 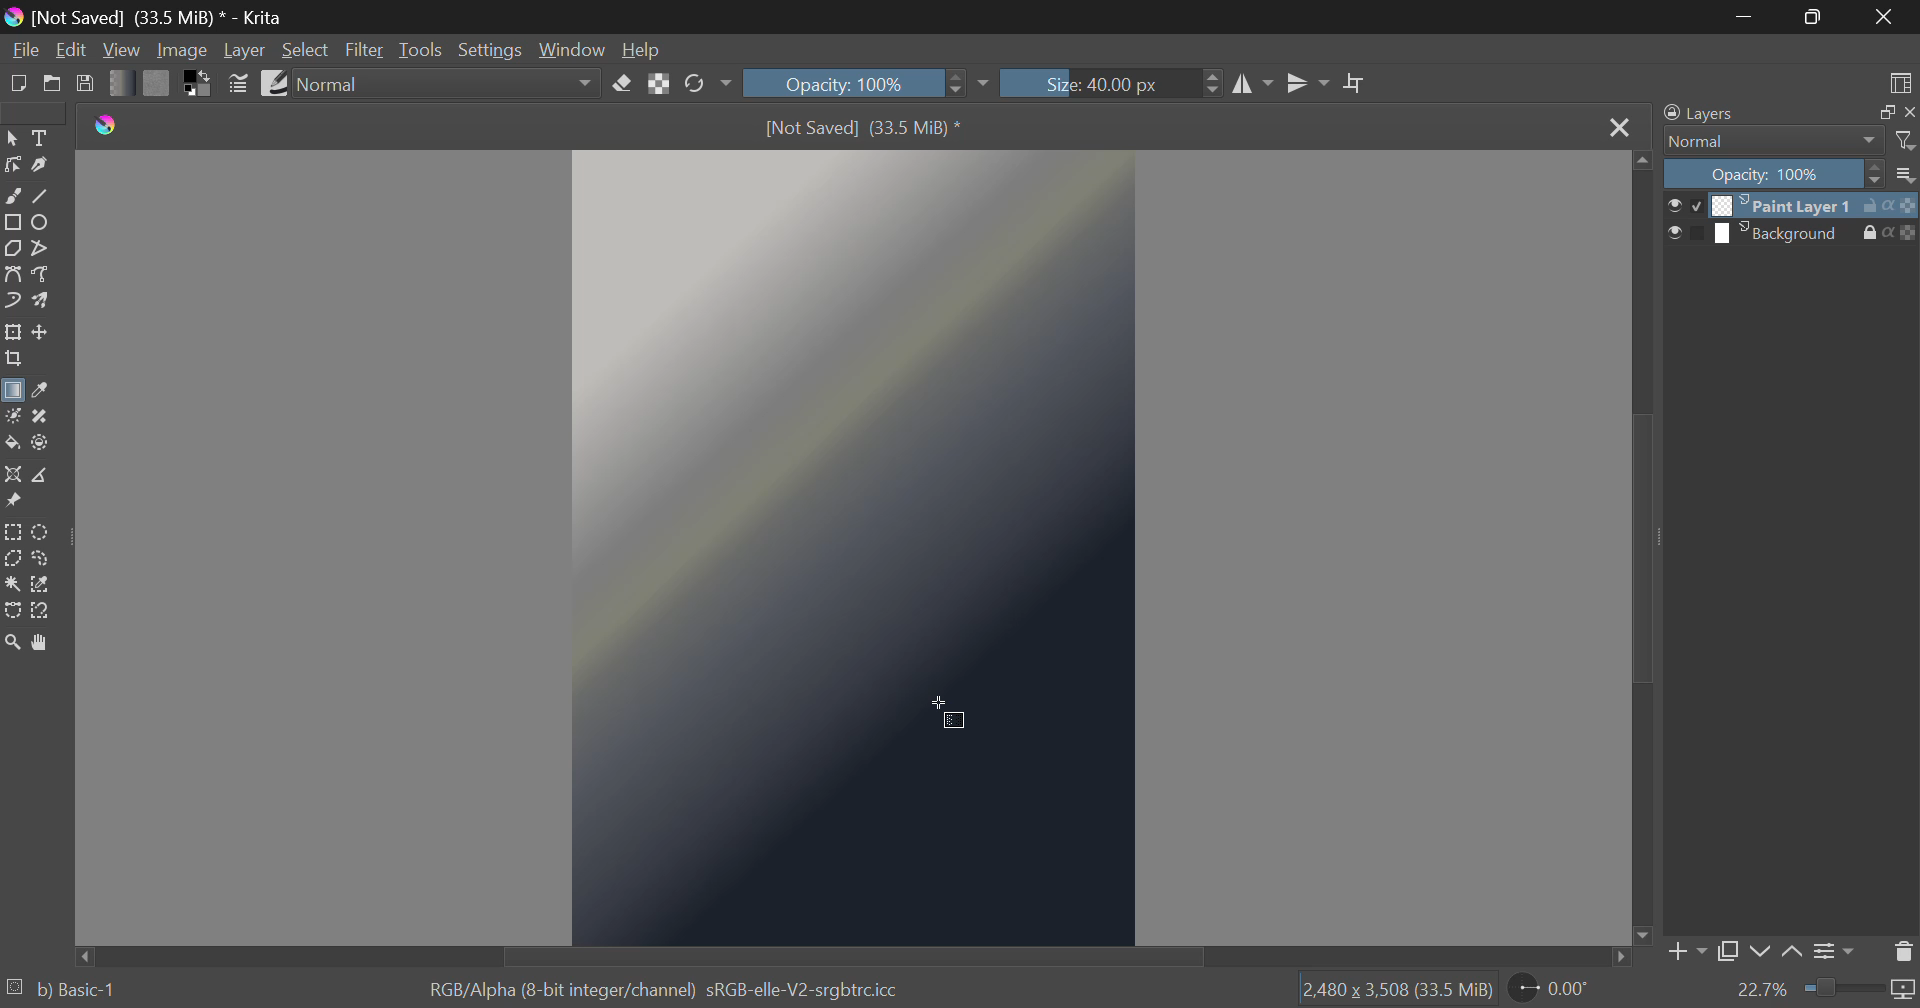 I want to click on Close, so click(x=1618, y=127).